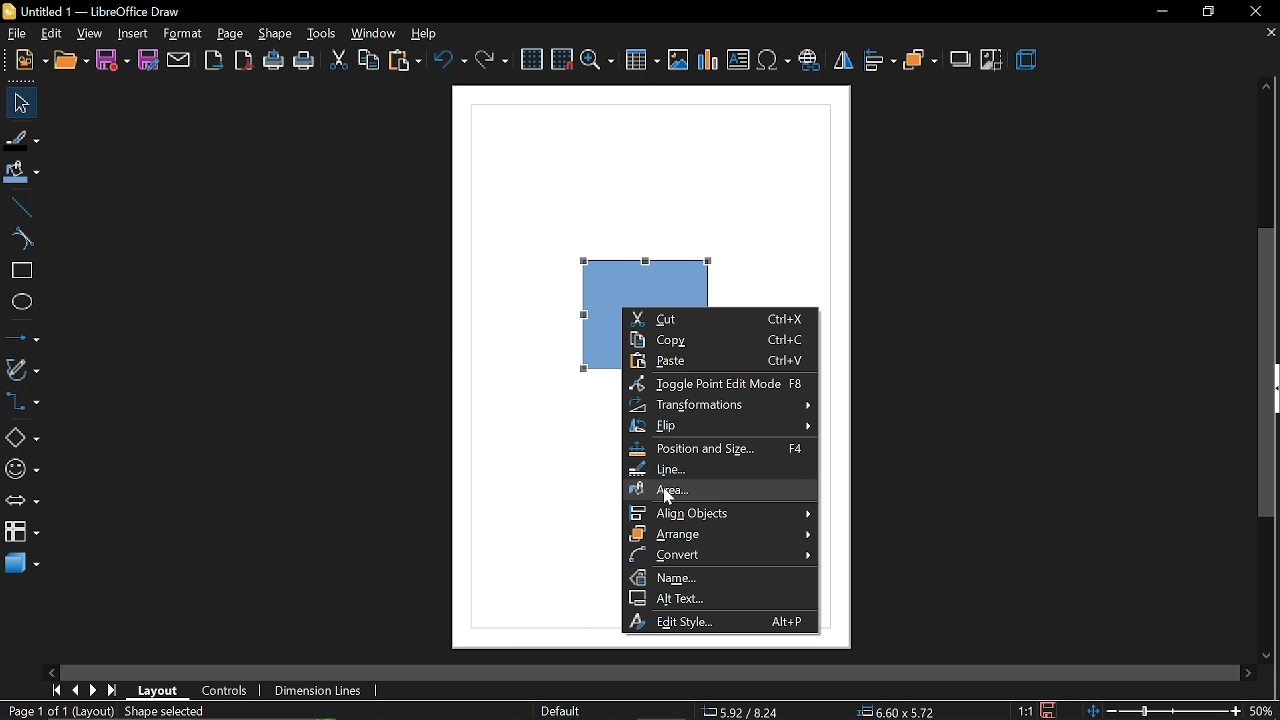  I want to click on copy, so click(720, 339).